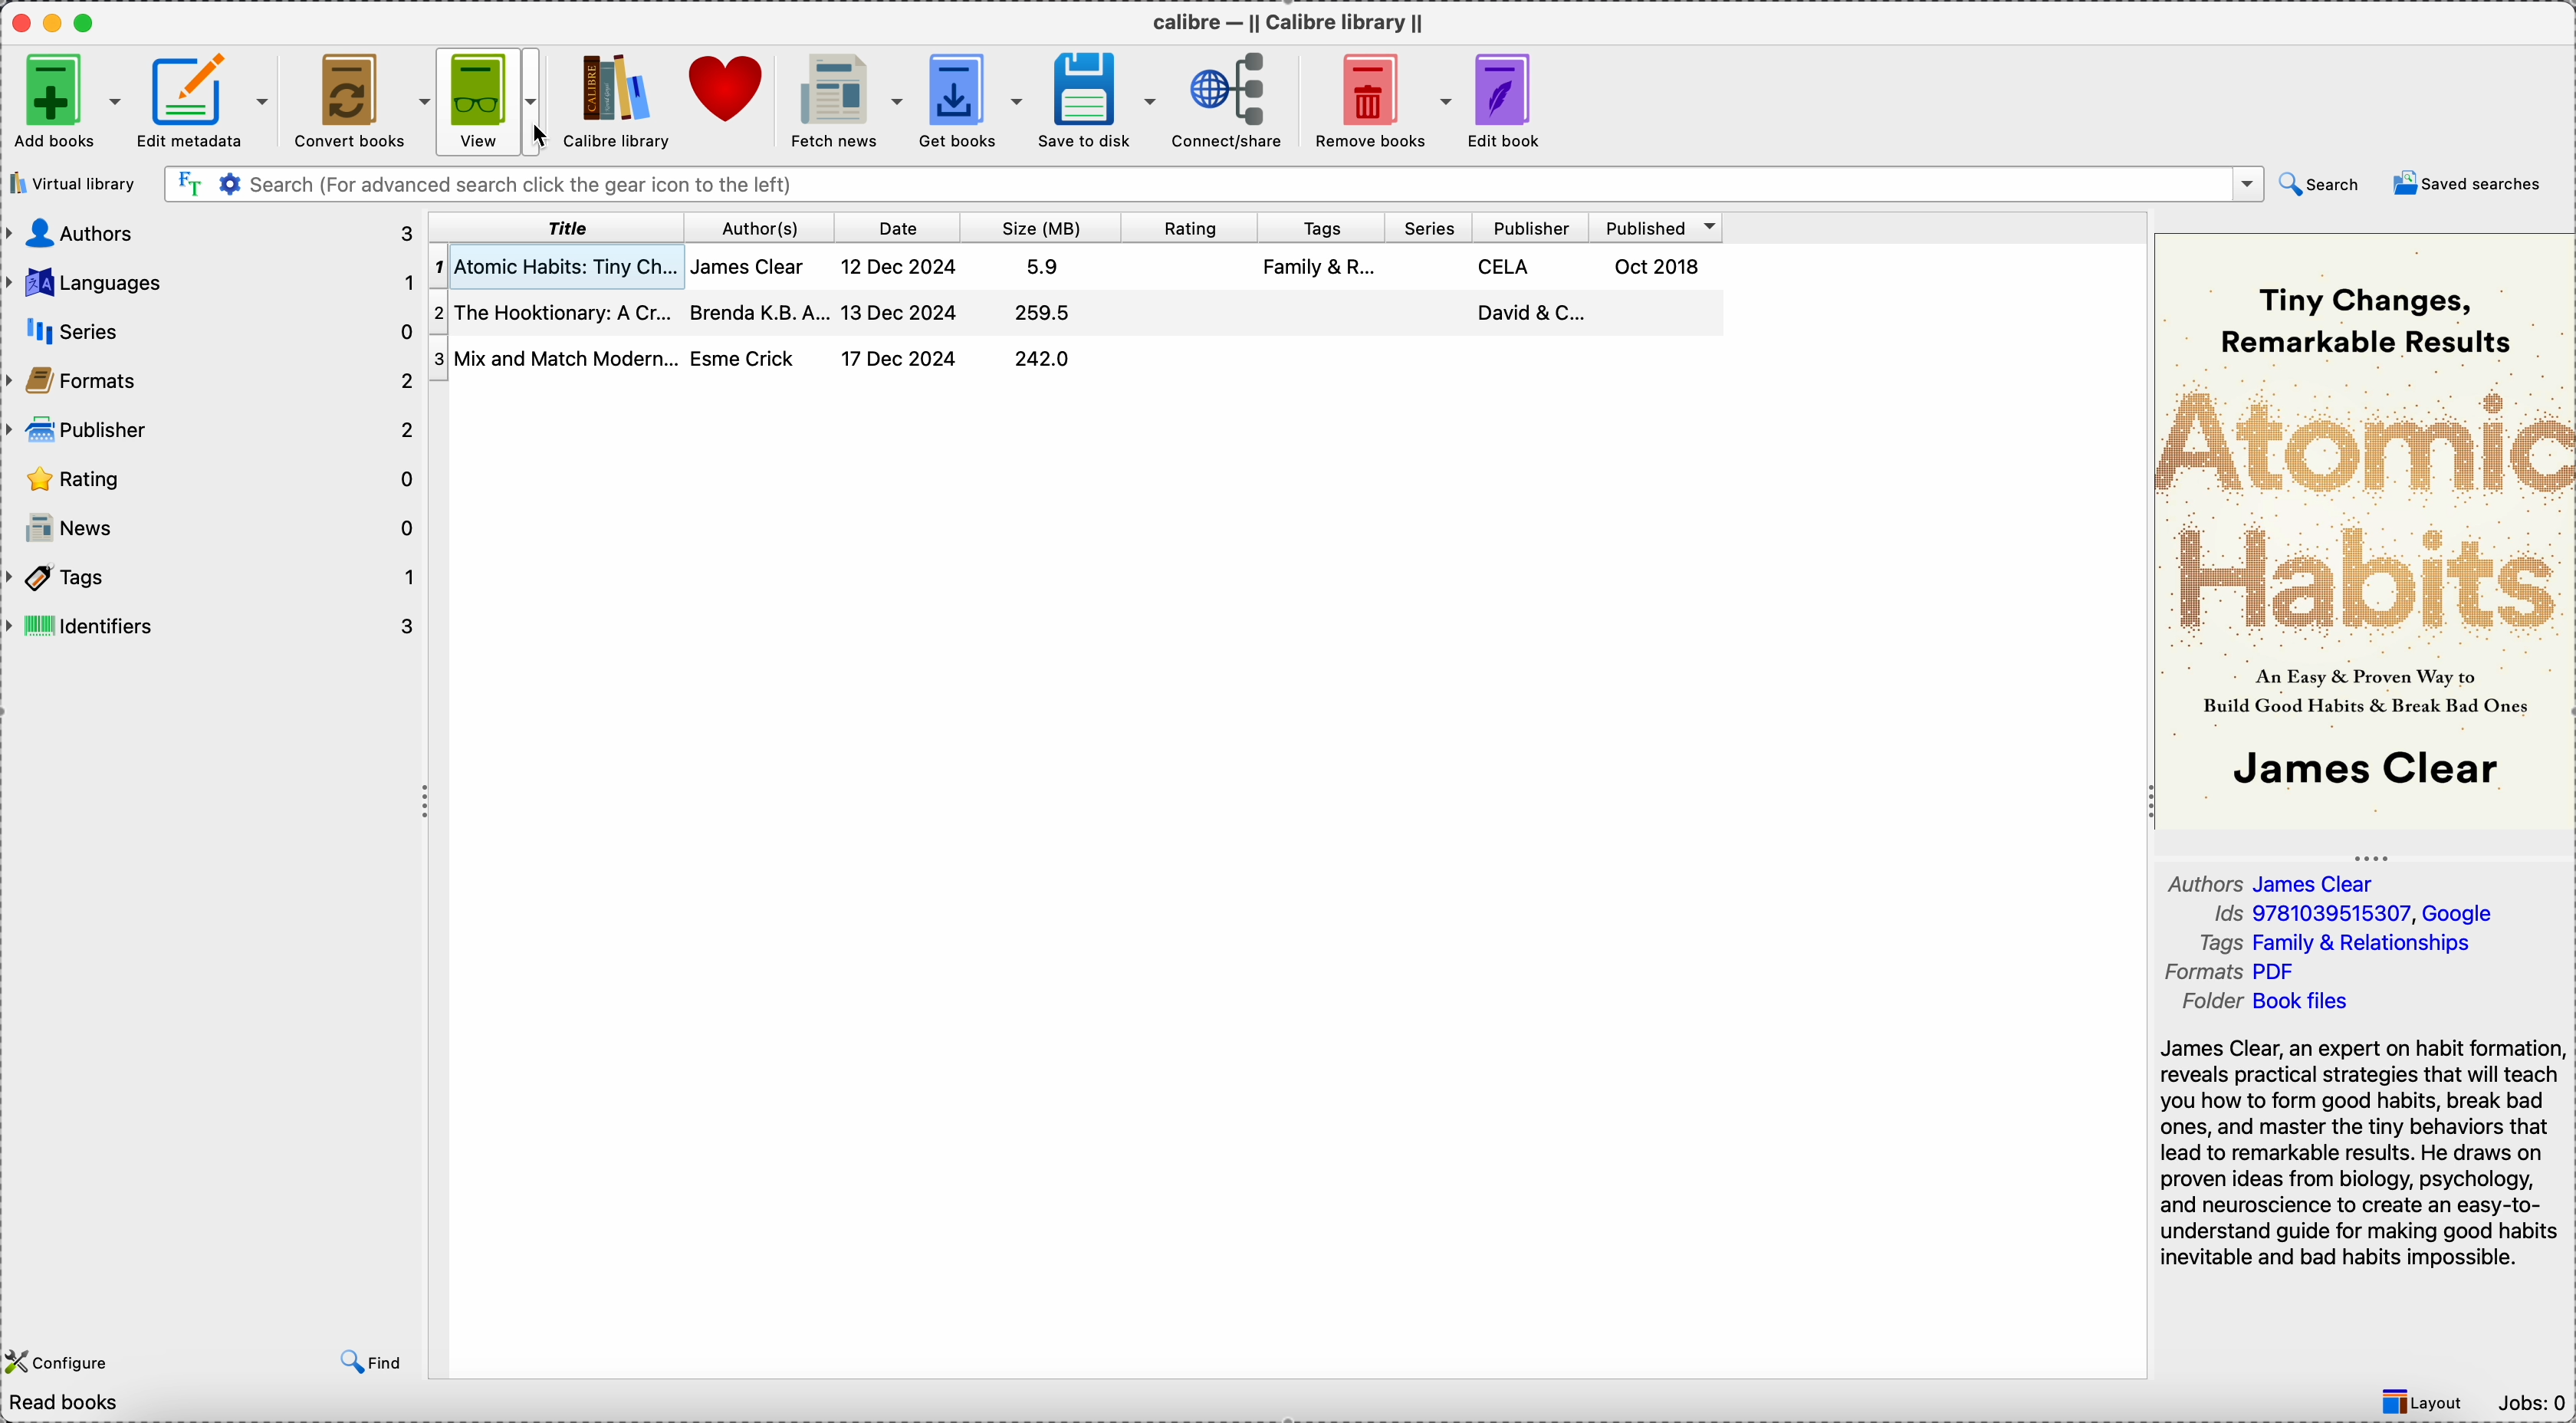  I want to click on 12 Dec 2024, so click(901, 266).